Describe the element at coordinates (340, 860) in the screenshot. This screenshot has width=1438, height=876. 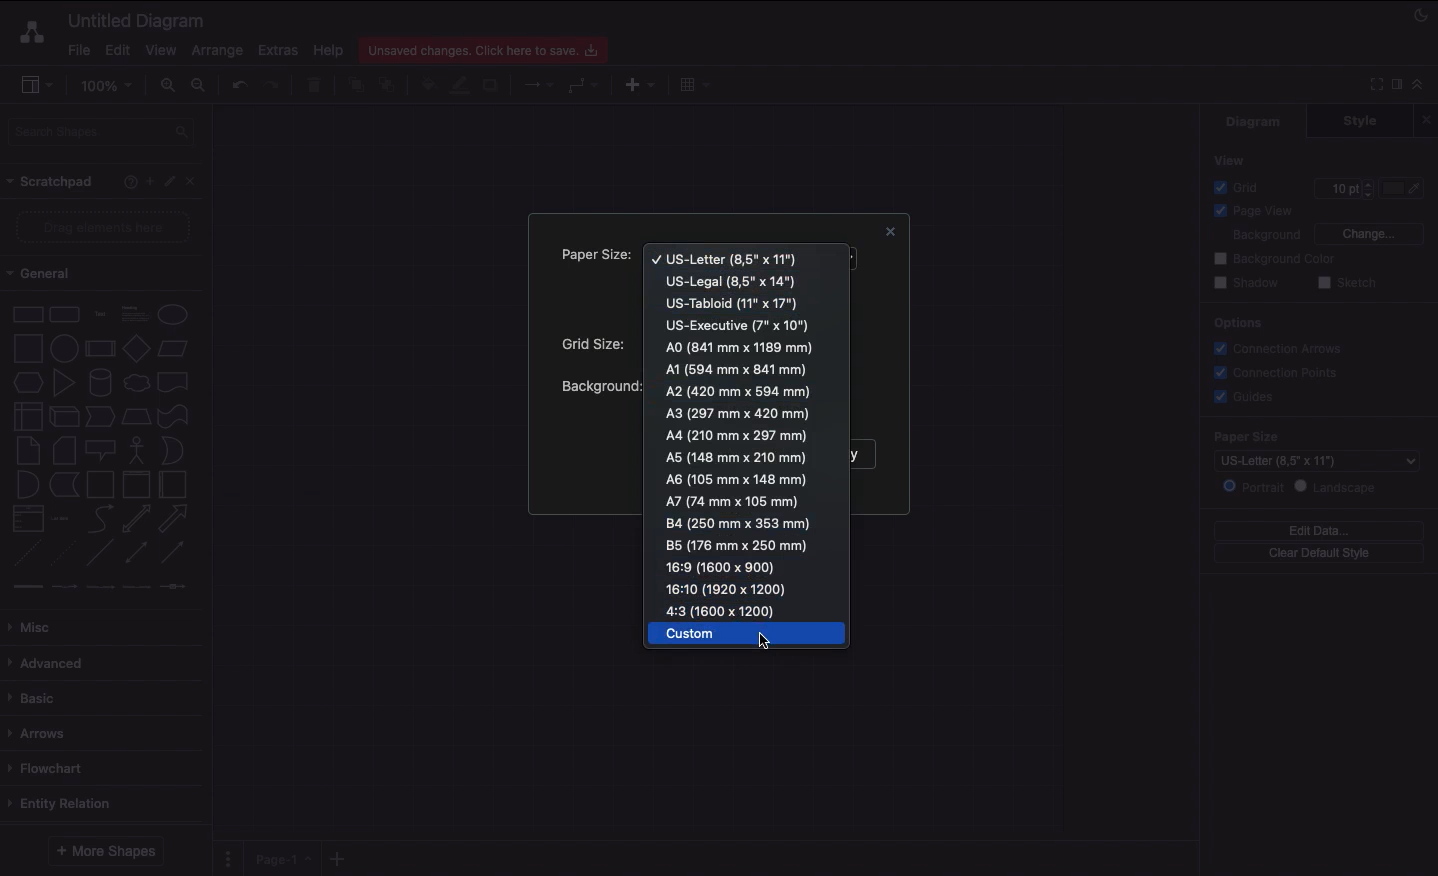
I see `Add new pages` at that location.